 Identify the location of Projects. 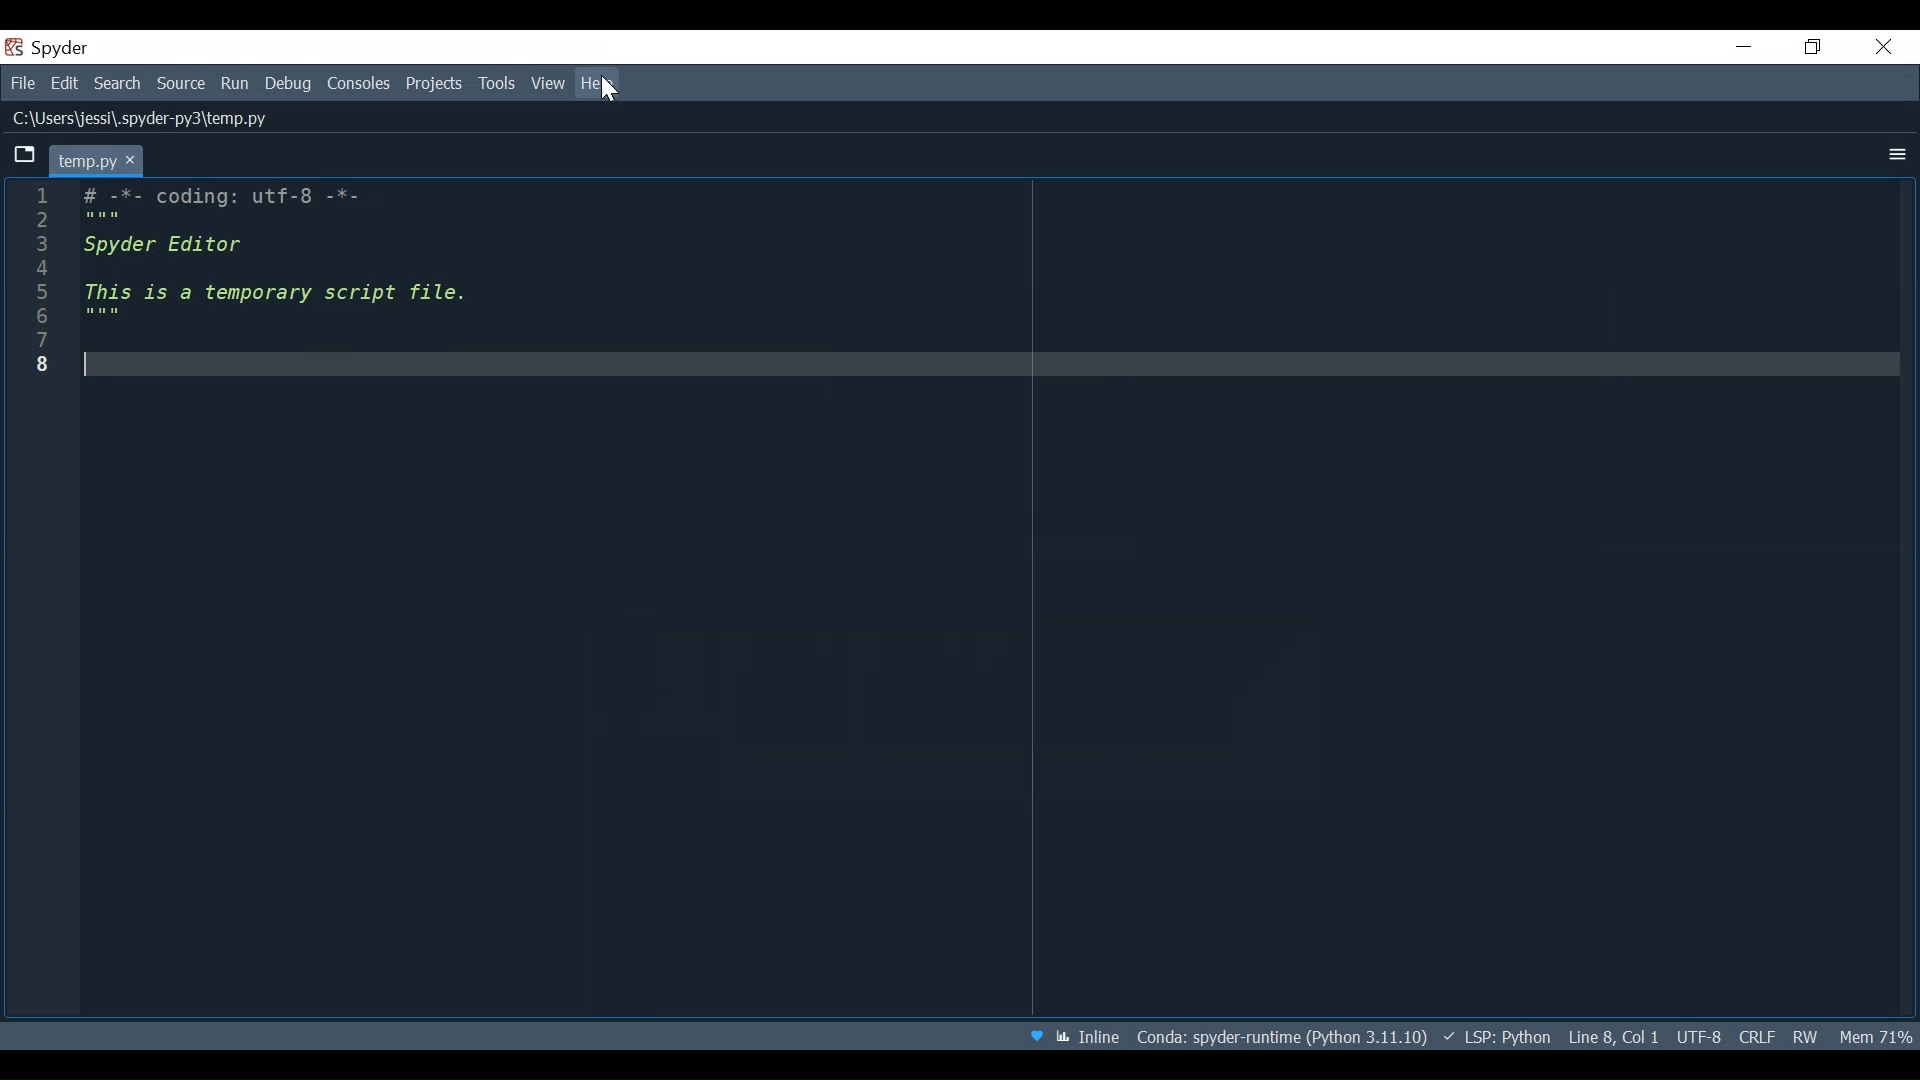
(435, 86).